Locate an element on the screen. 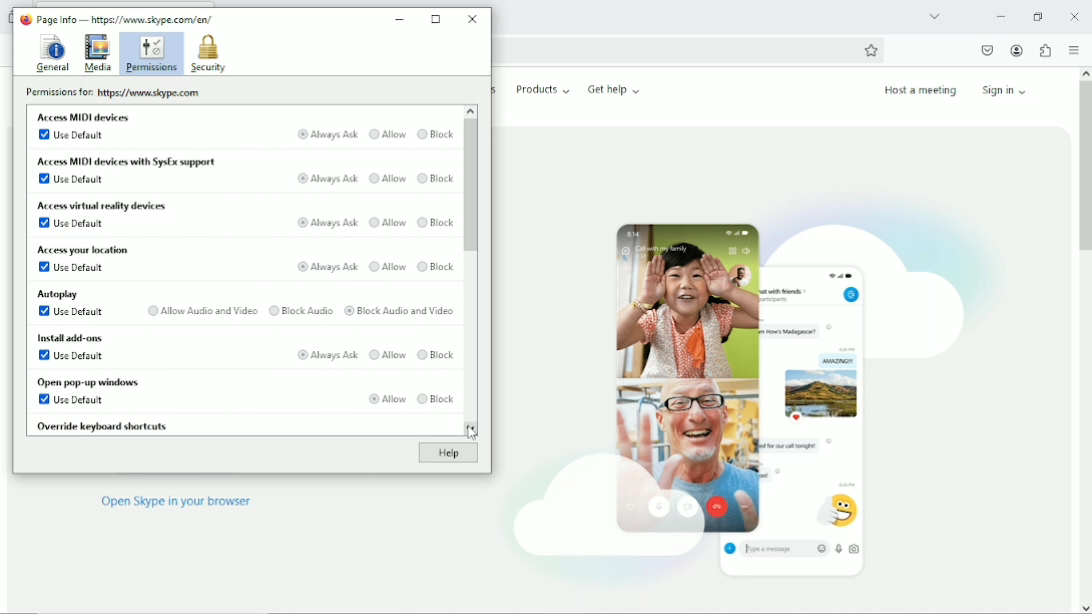  open application menu is located at coordinates (1073, 51).